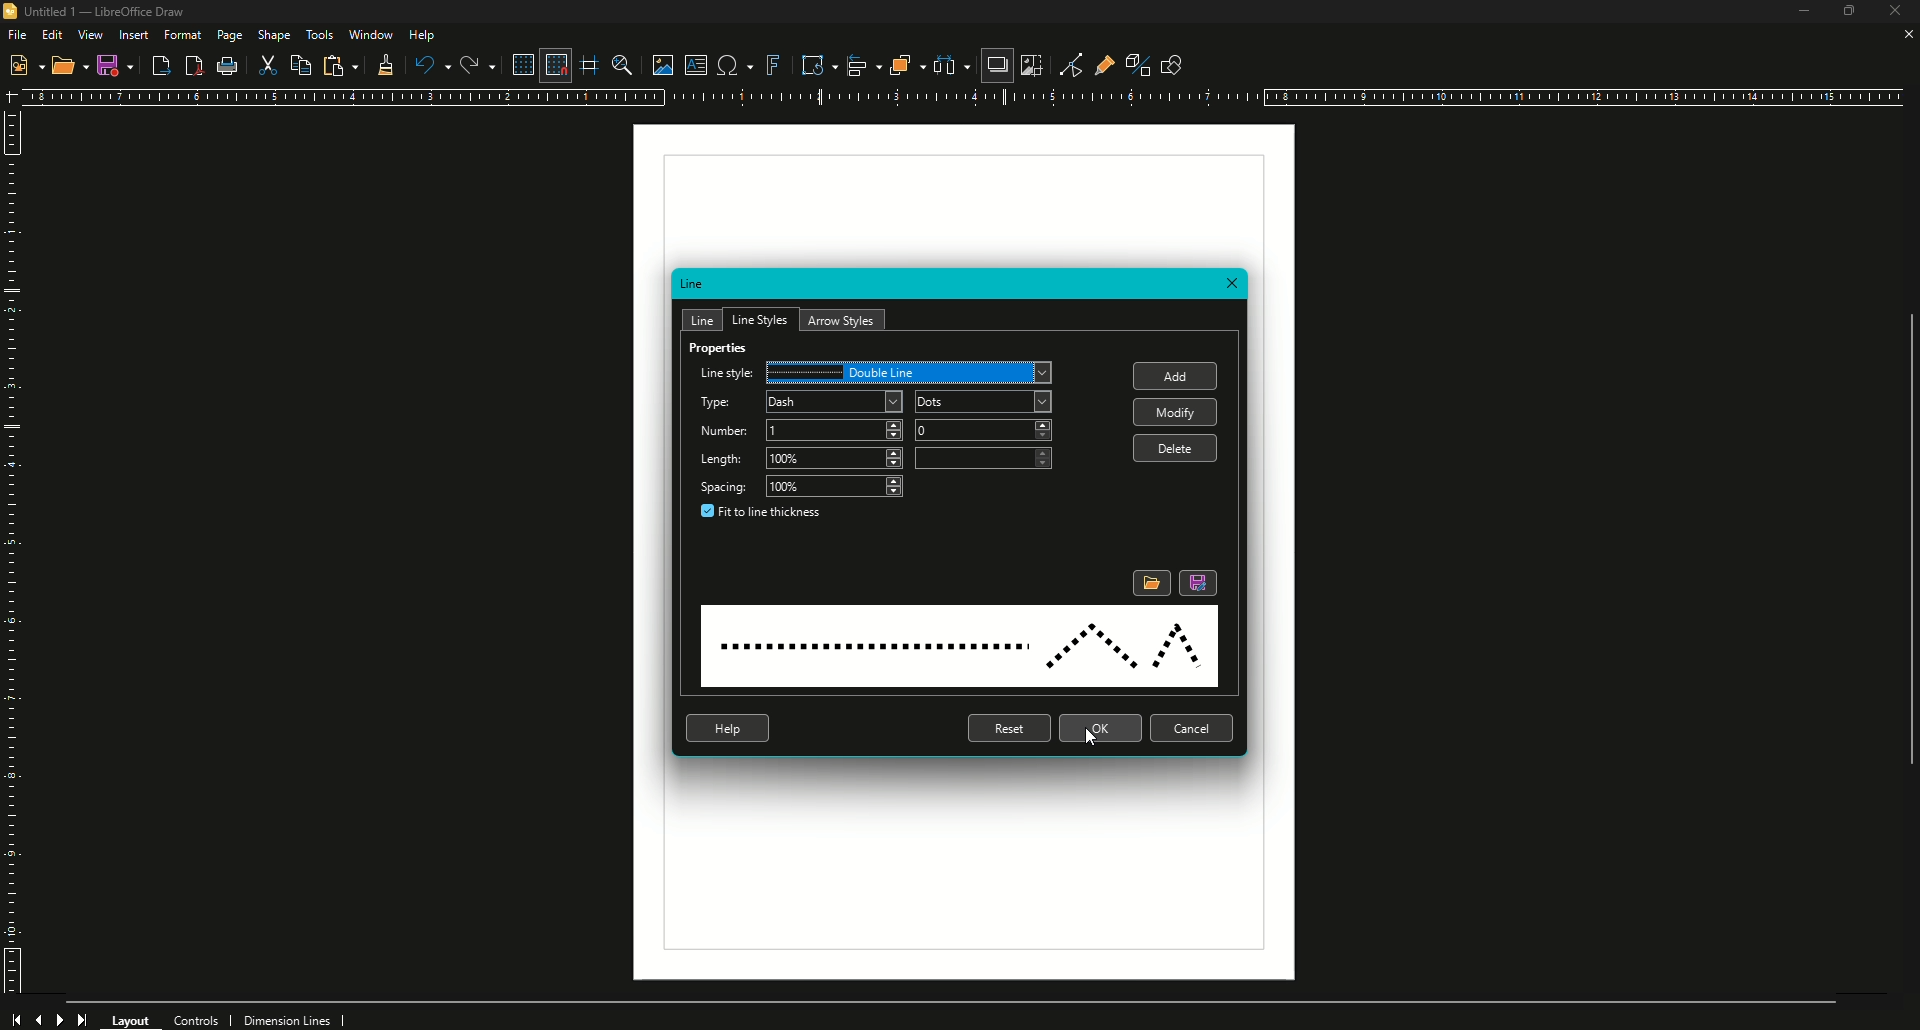  I want to click on Delete, so click(1178, 449).